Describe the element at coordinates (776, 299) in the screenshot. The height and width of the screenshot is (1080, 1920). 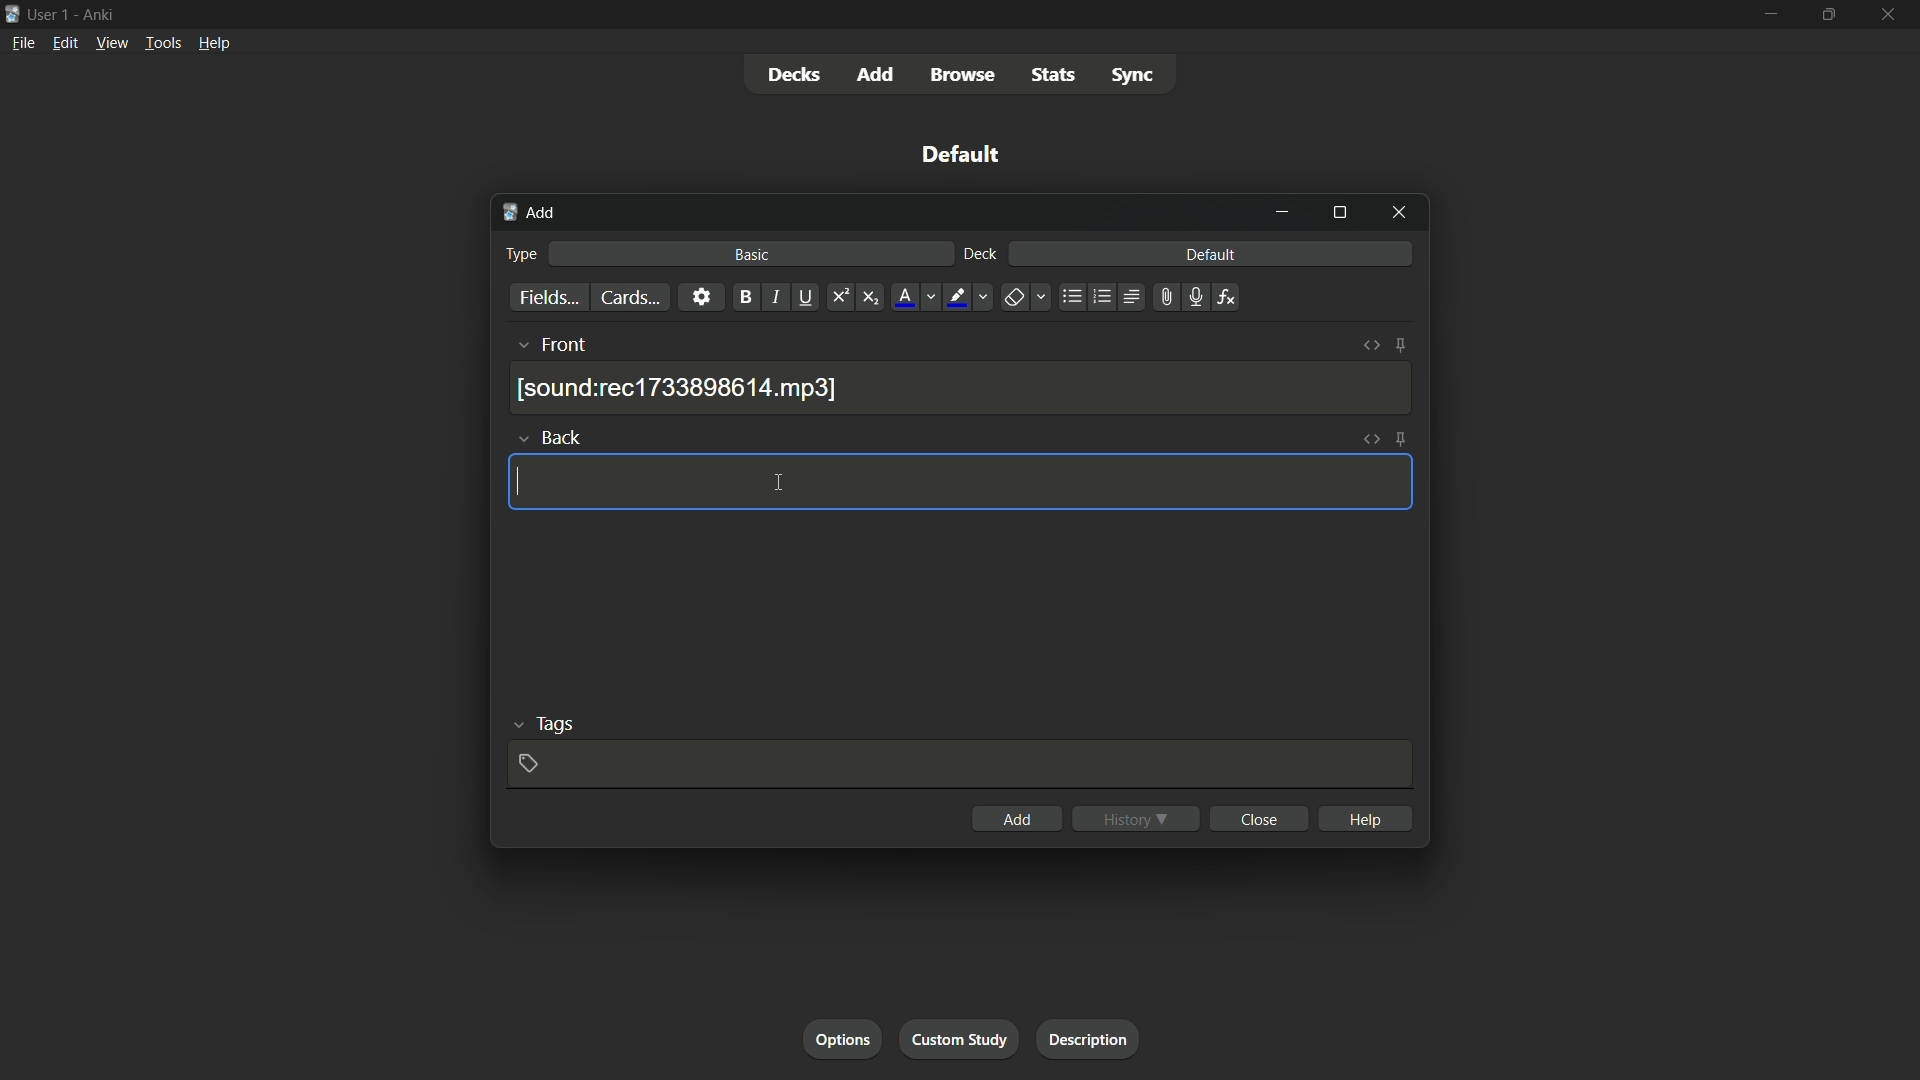
I see `italic` at that location.